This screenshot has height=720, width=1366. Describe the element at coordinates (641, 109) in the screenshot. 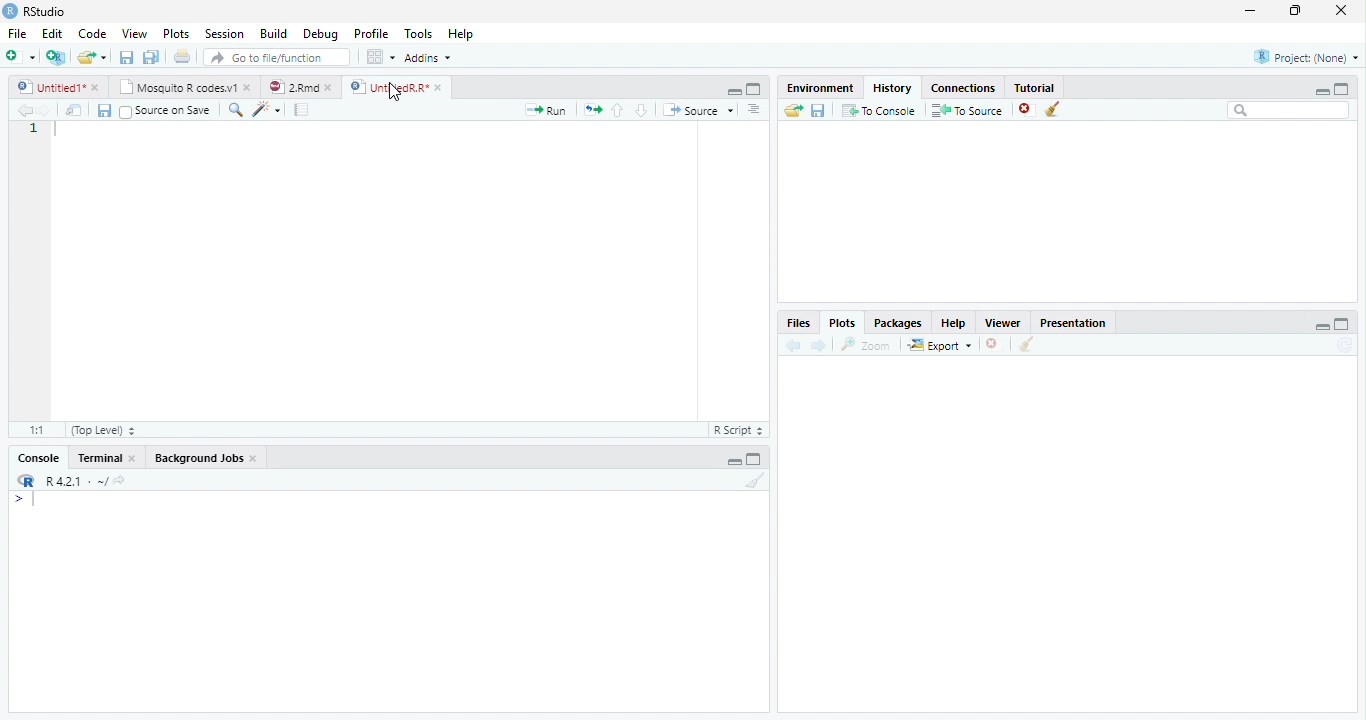

I see `Go to next section/chunk` at that location.